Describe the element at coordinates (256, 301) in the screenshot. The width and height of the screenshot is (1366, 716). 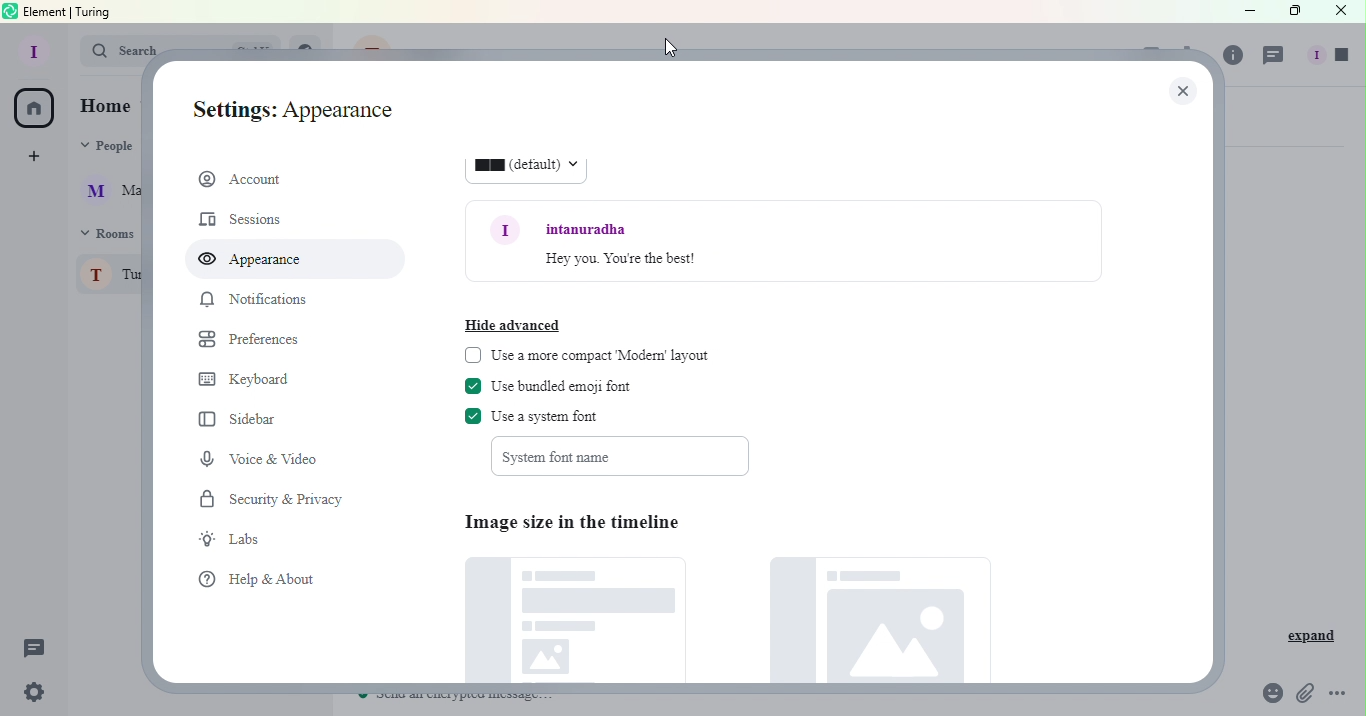
I see `Notifications` at that location.